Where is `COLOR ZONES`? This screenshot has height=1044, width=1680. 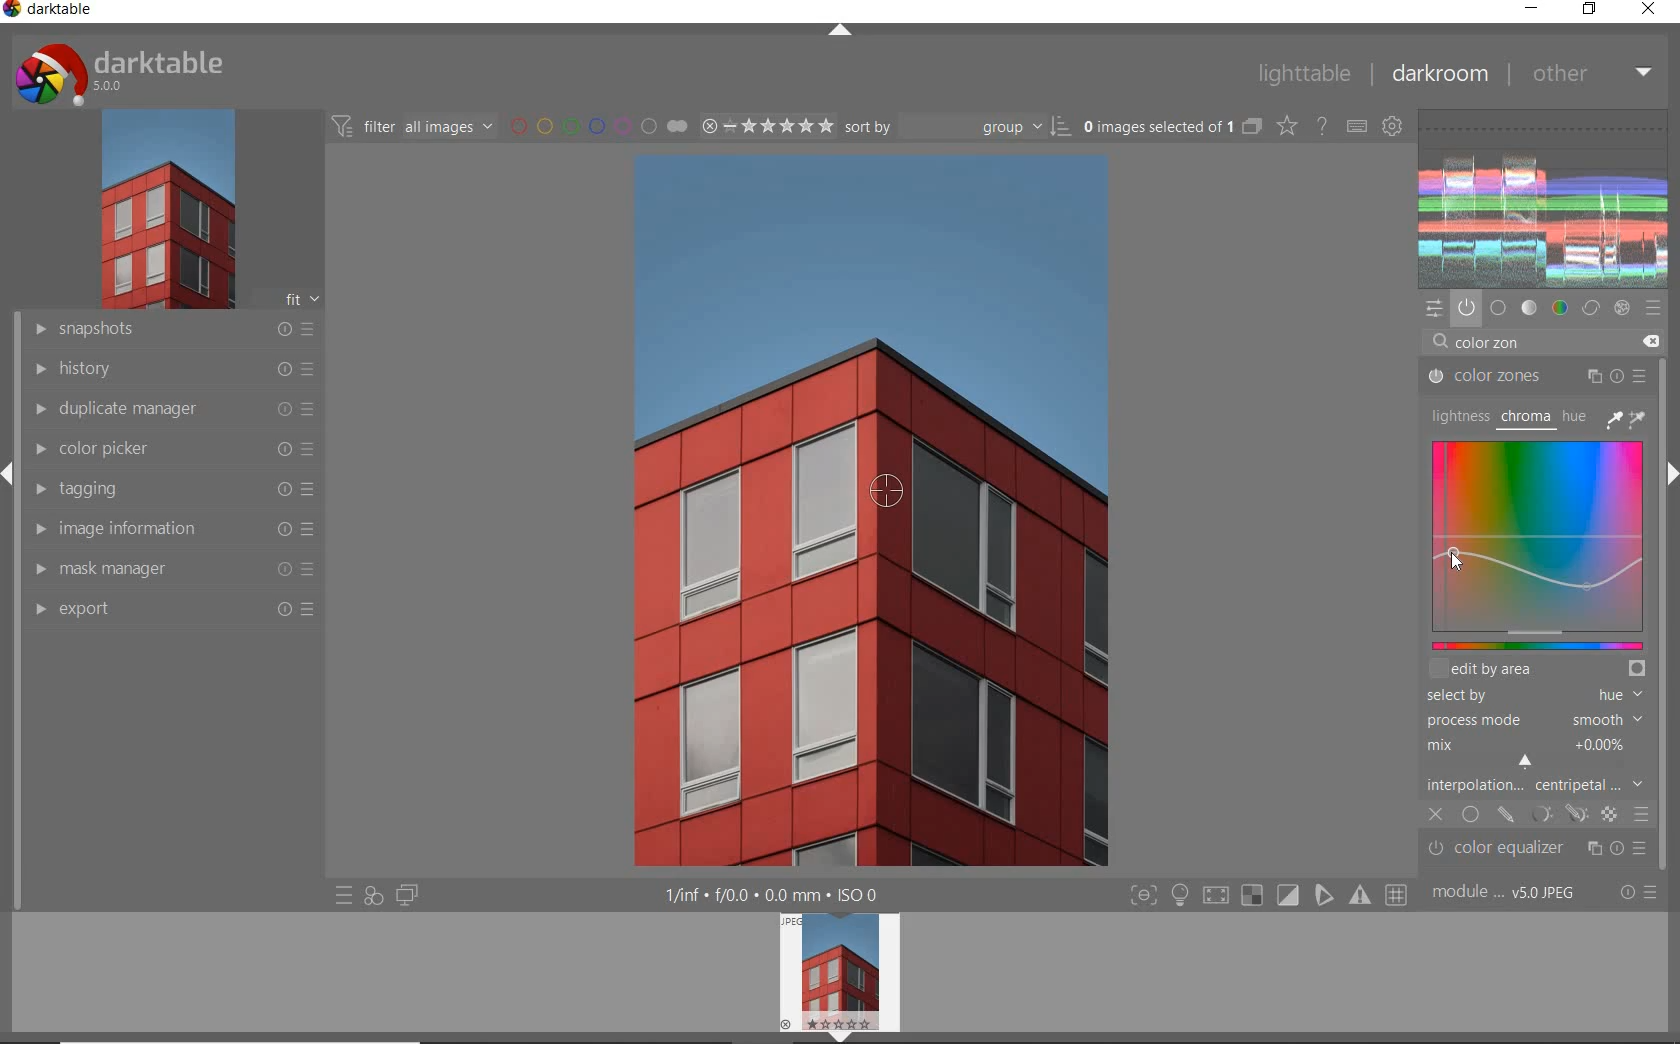 COLOR ZONES is located at coordinates (1537, 377).